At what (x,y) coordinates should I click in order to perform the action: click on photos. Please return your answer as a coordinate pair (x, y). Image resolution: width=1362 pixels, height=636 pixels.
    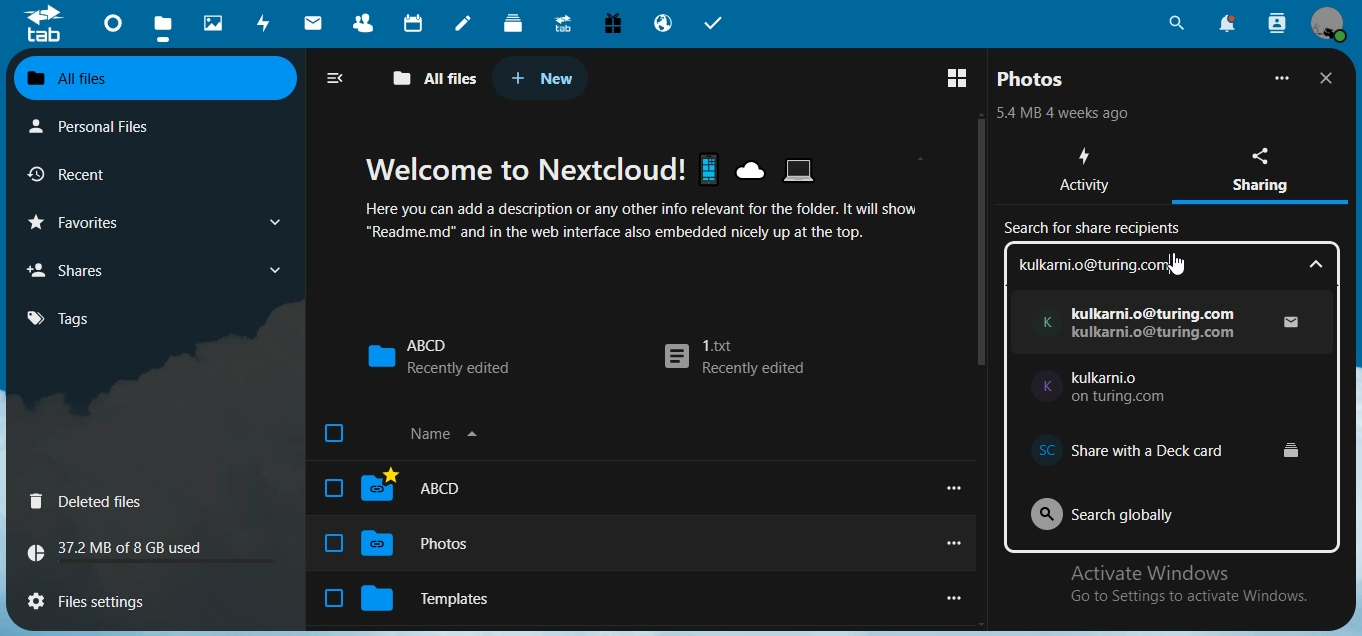
    Looking at the image, I should click on (216, 24).